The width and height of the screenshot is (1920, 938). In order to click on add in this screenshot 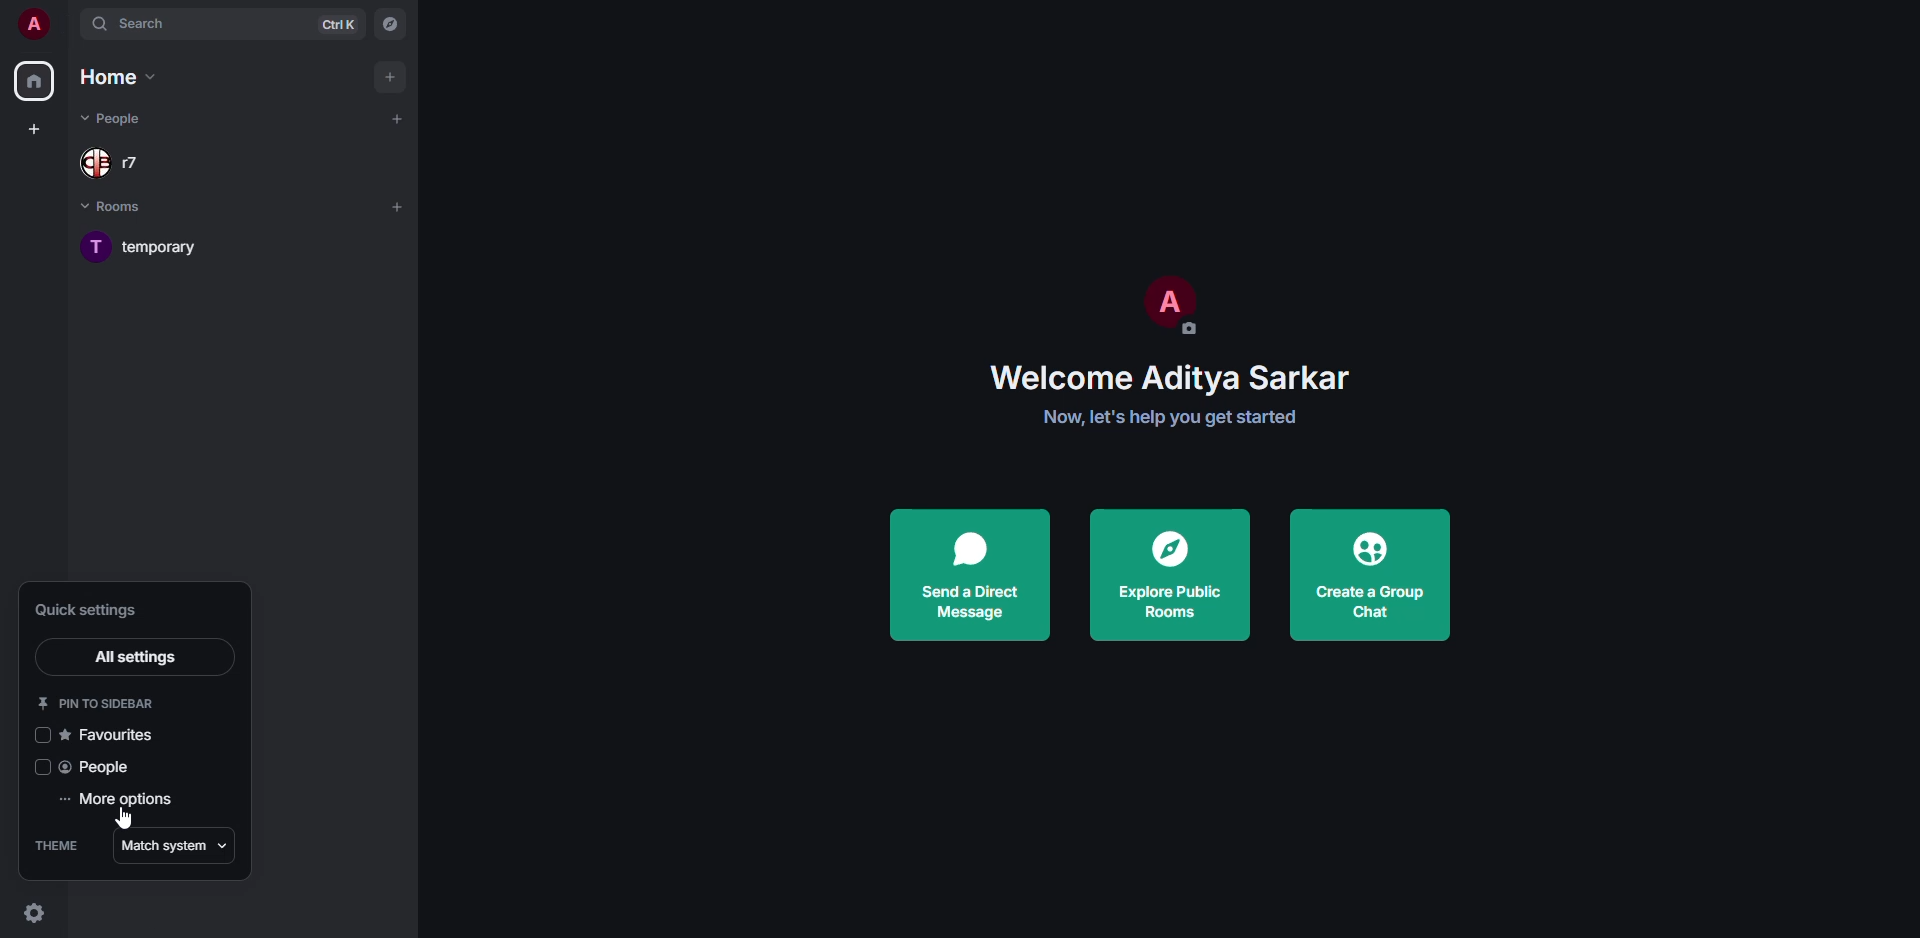, I will do `click(391, 74)`.